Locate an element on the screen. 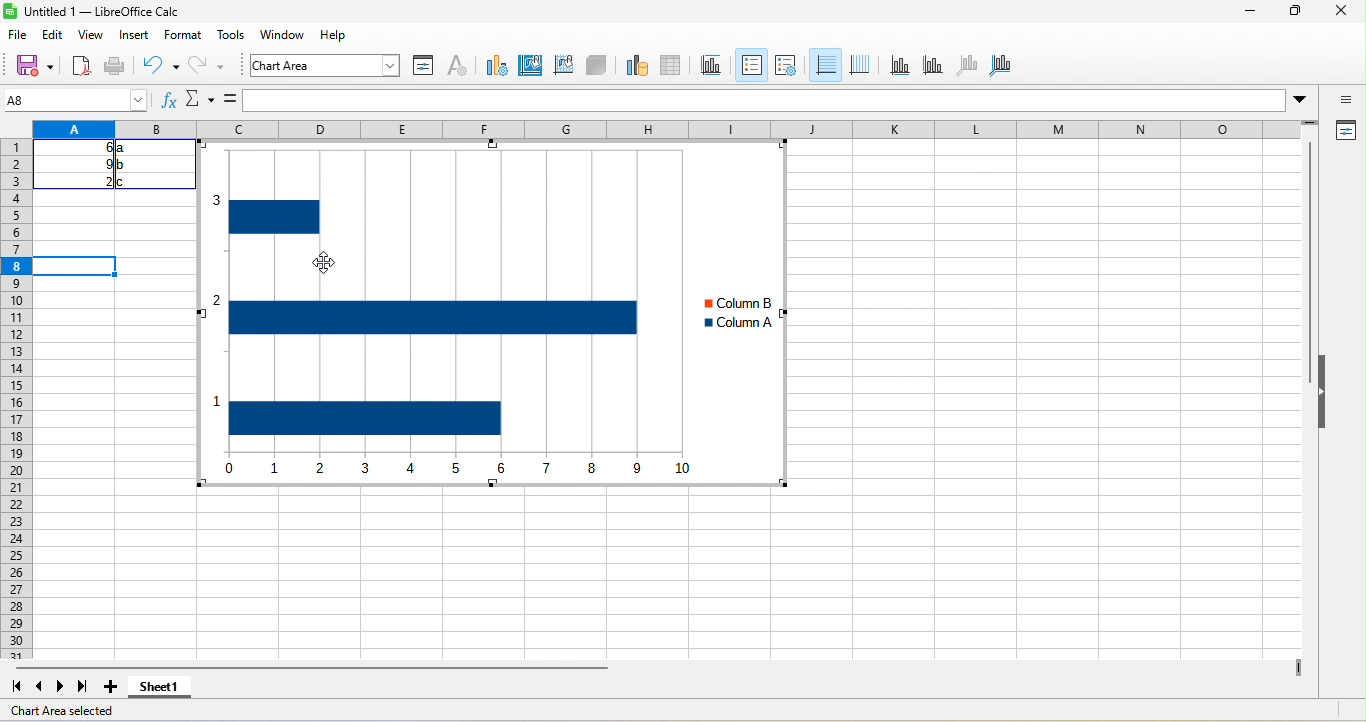 This screenshot has height=722, width=1366. chart area is located at coordinates (532, 65).